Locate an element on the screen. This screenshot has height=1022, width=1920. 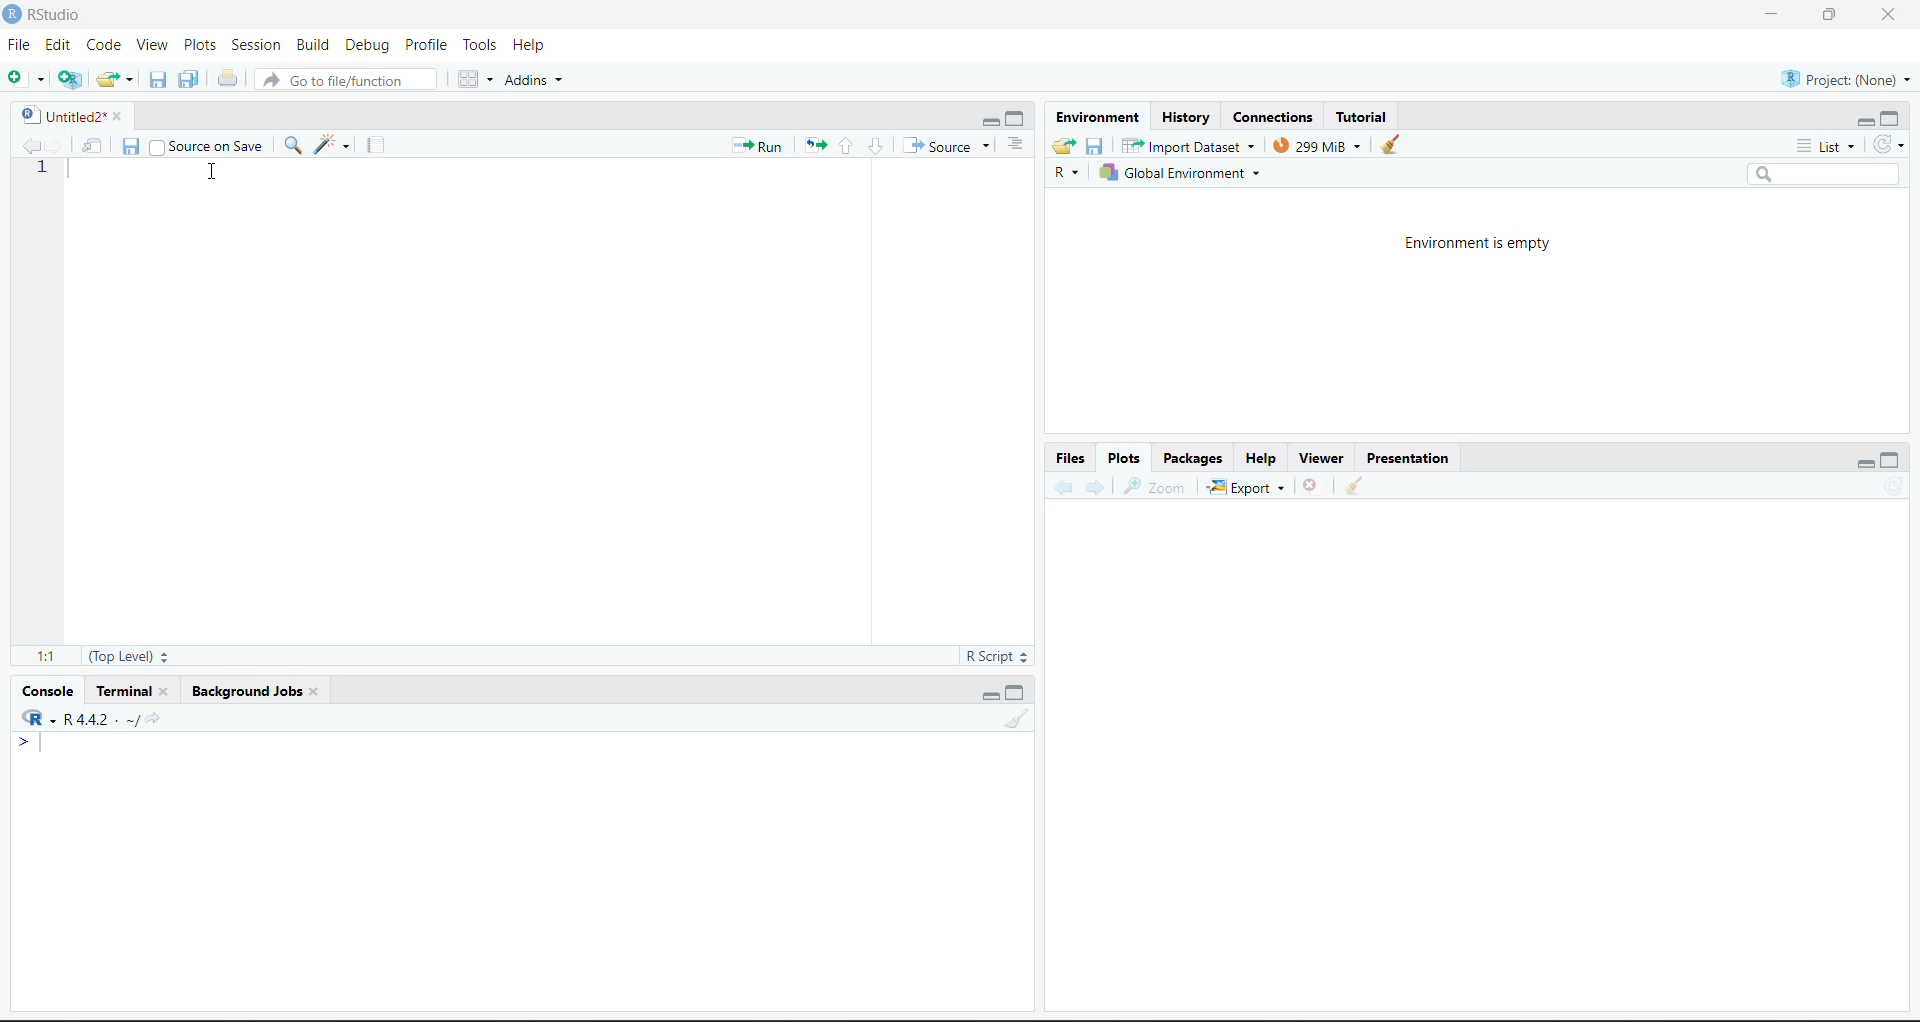
maximize is located at coordinates (1890, 120).